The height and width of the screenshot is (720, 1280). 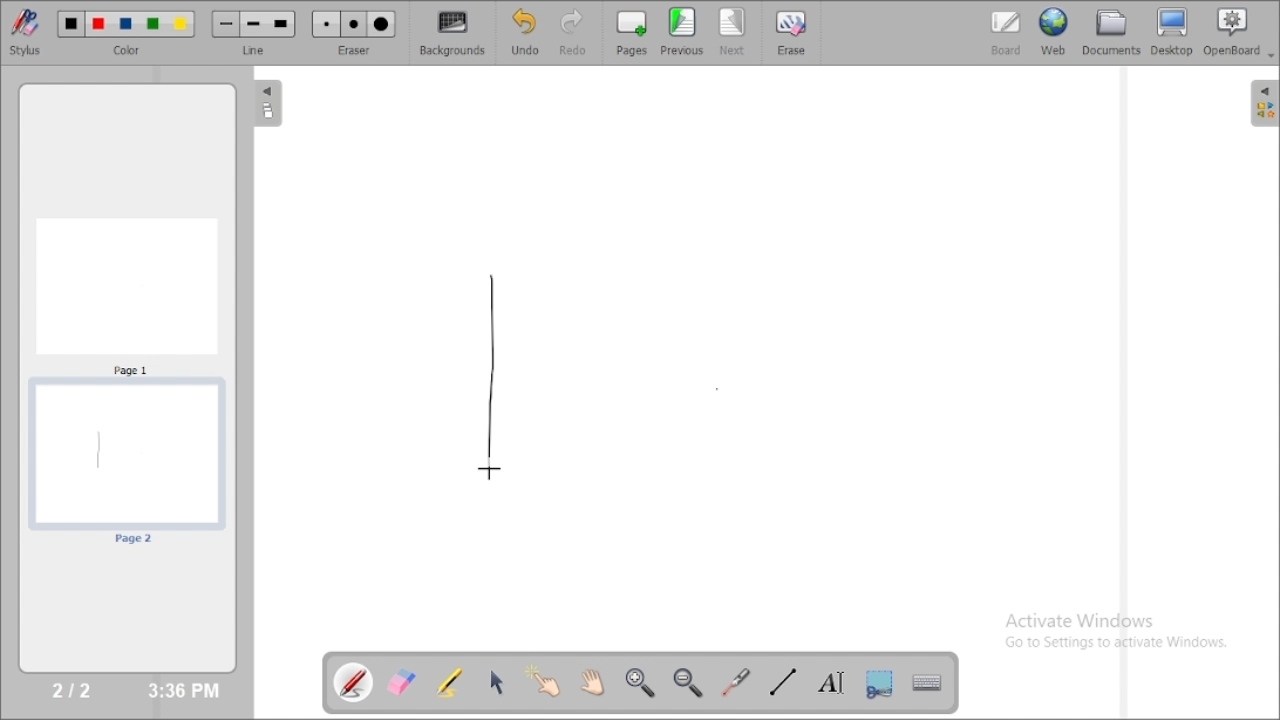 What do you see at coordinates (130, 51) in the screenshot?
I see `color` at bounding box center [130, 51].